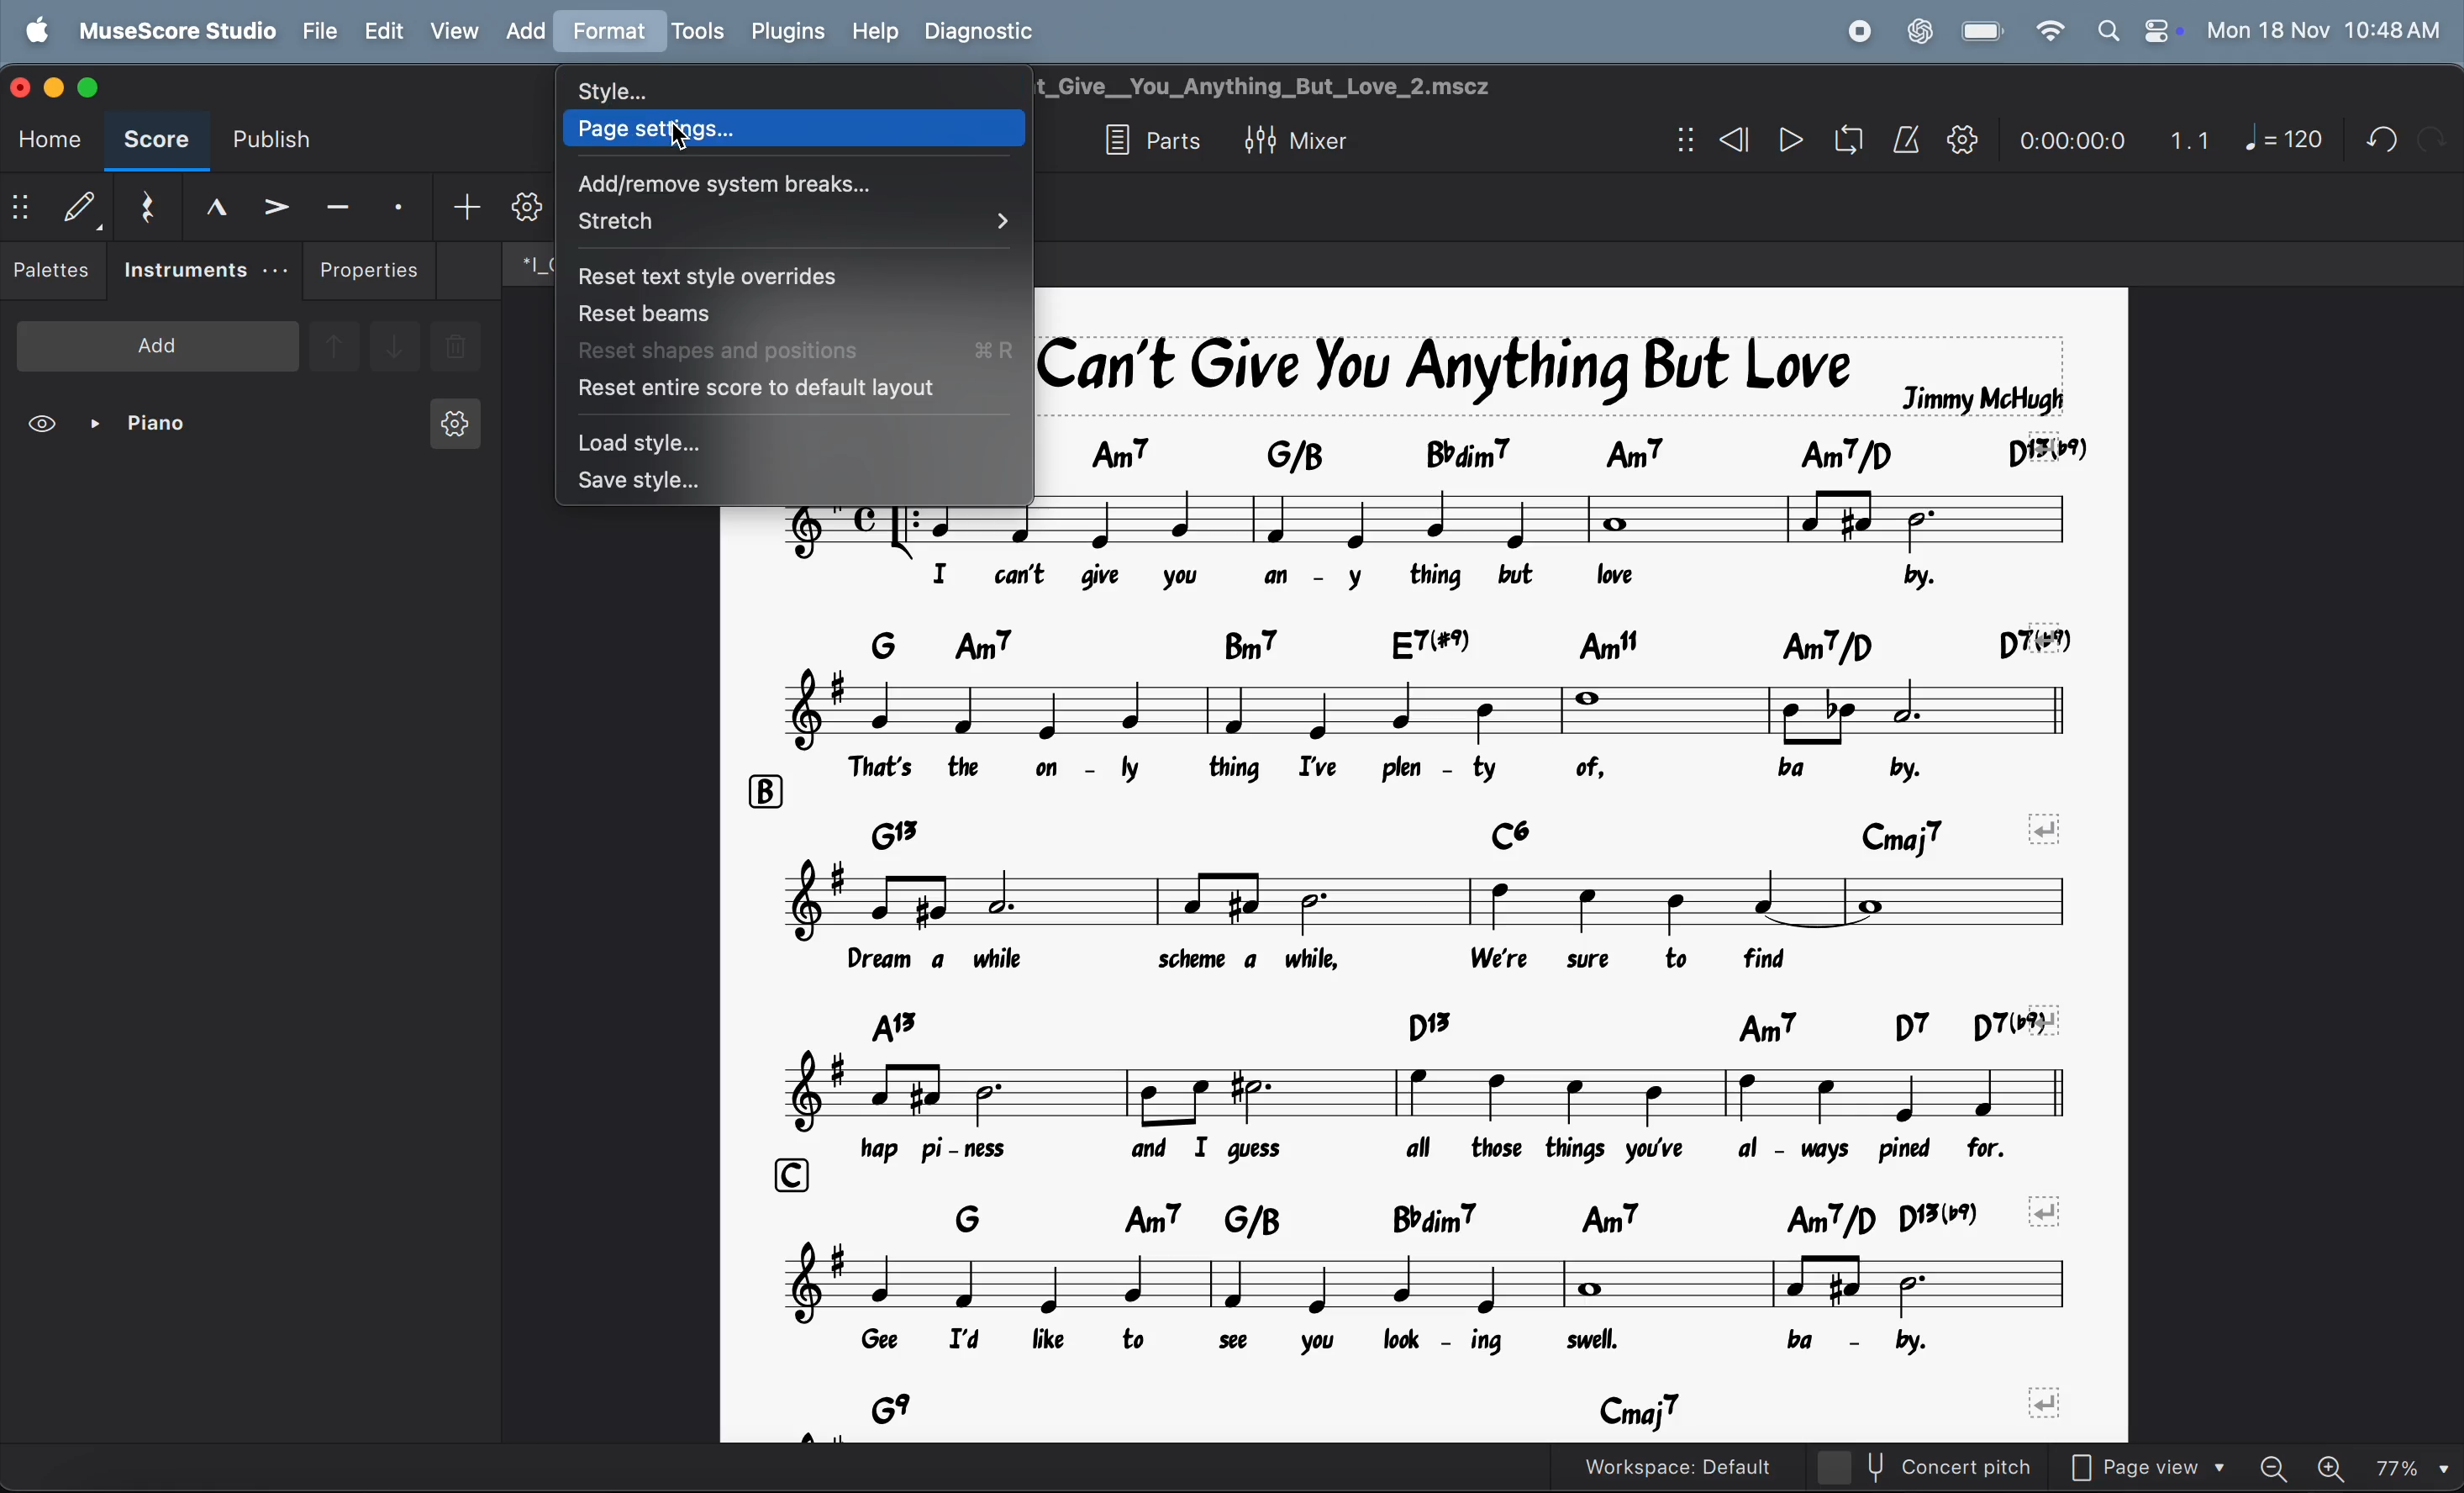 Image resolution: width=2464 pixels, height=1493 pixels. What do you see at coordinates (524, 262) in the screenshot?
I see `file name` at bounding box center [524, 262].